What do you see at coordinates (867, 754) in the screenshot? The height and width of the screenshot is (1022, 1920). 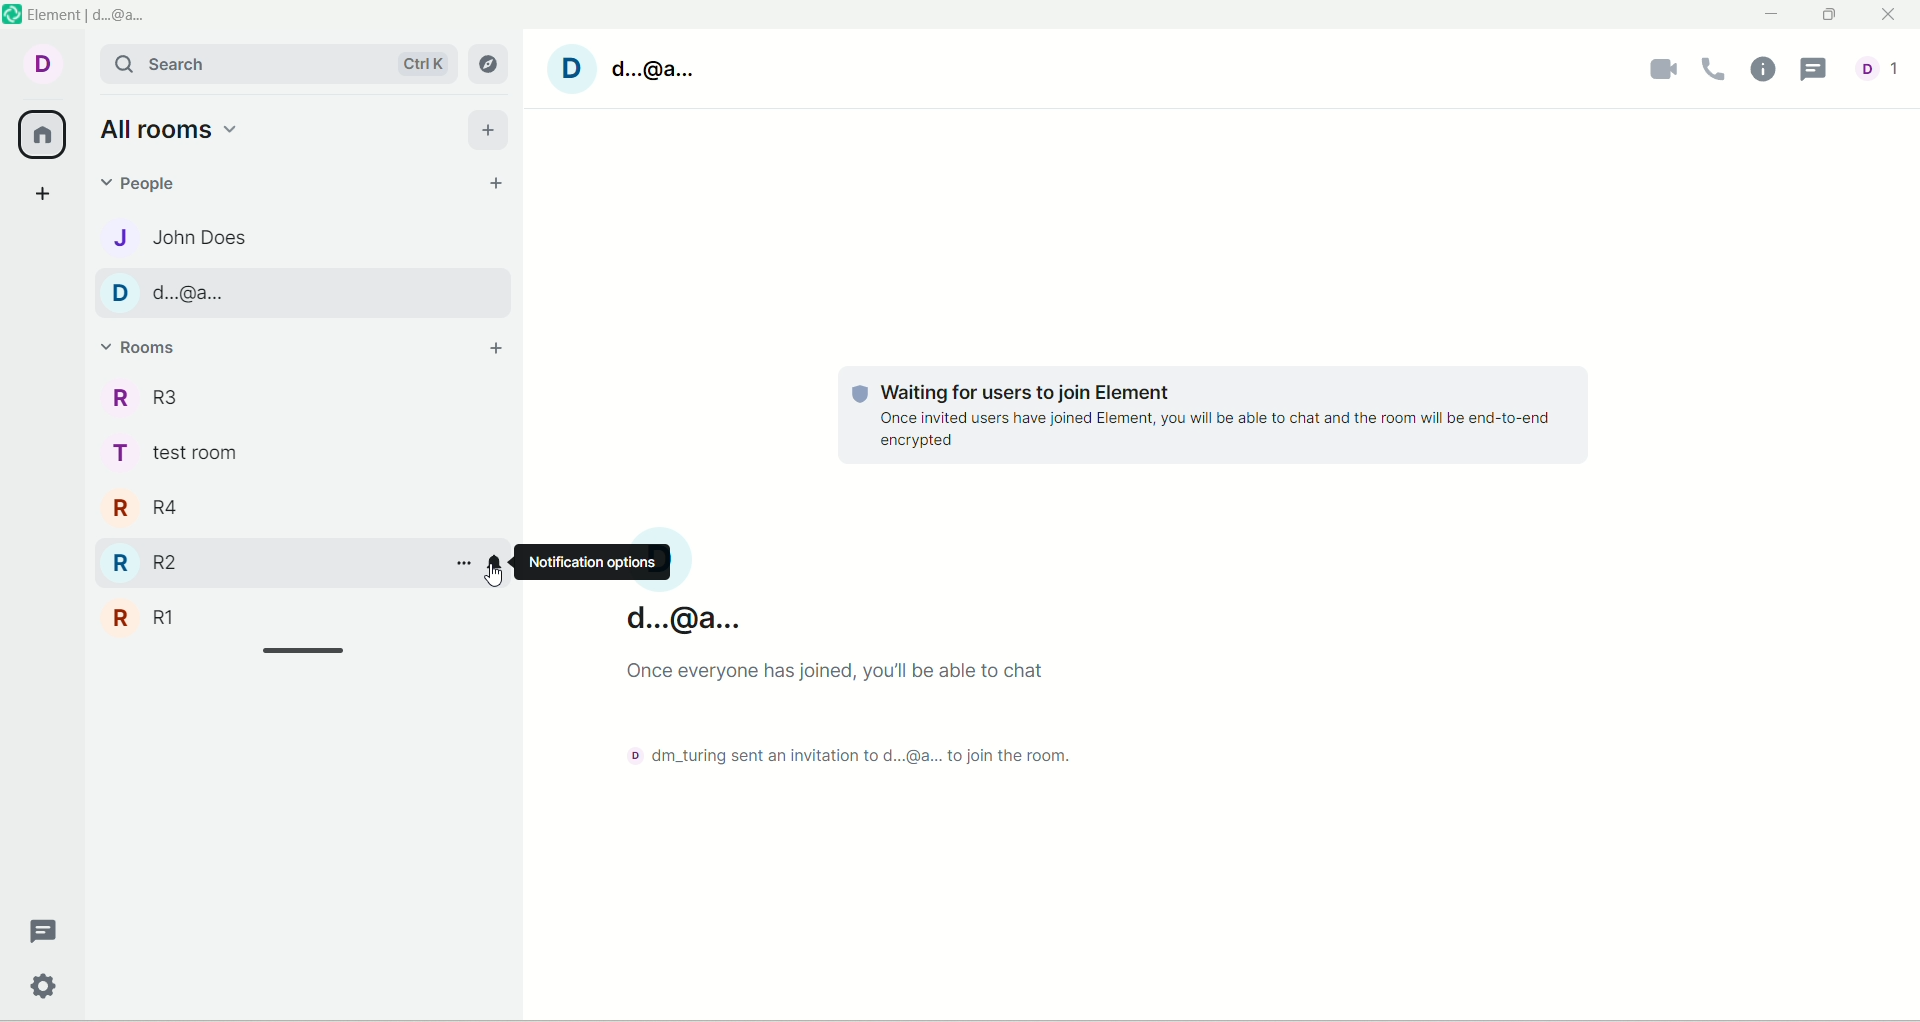 I see `text` at bounding box center [867, 754].